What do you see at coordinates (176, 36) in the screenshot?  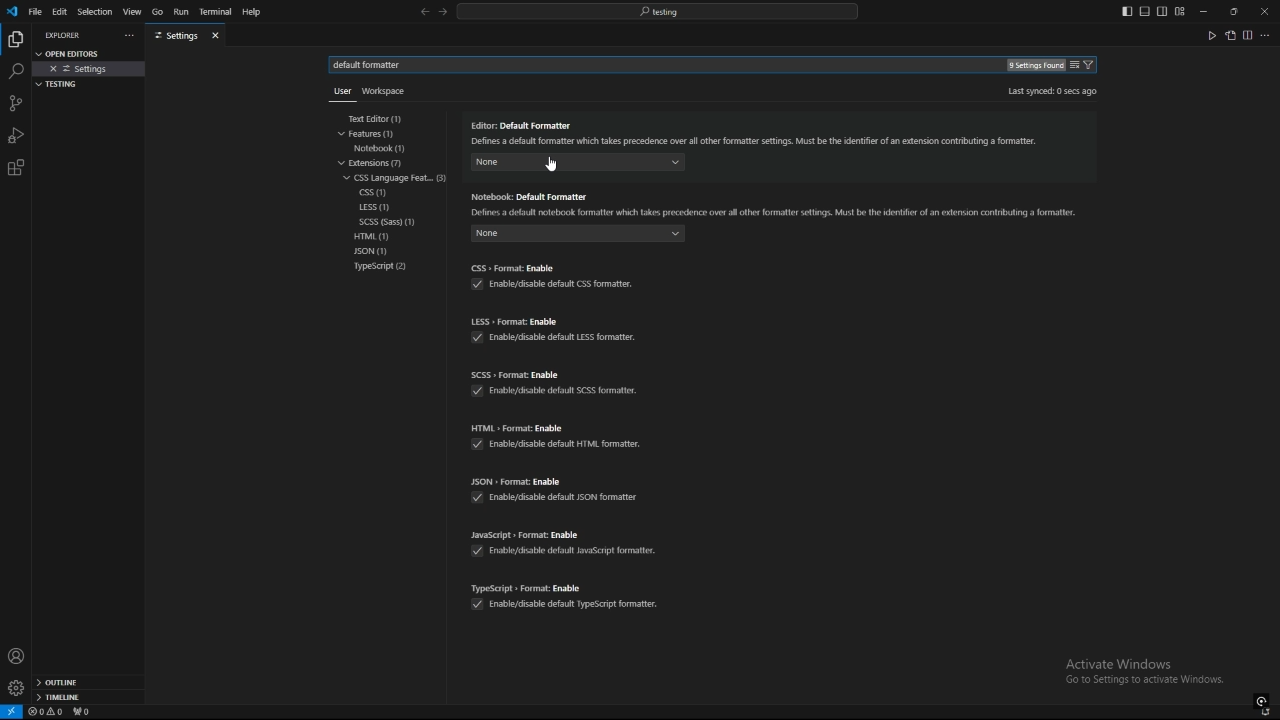 I see `settings` at bounding box center [176, 36].